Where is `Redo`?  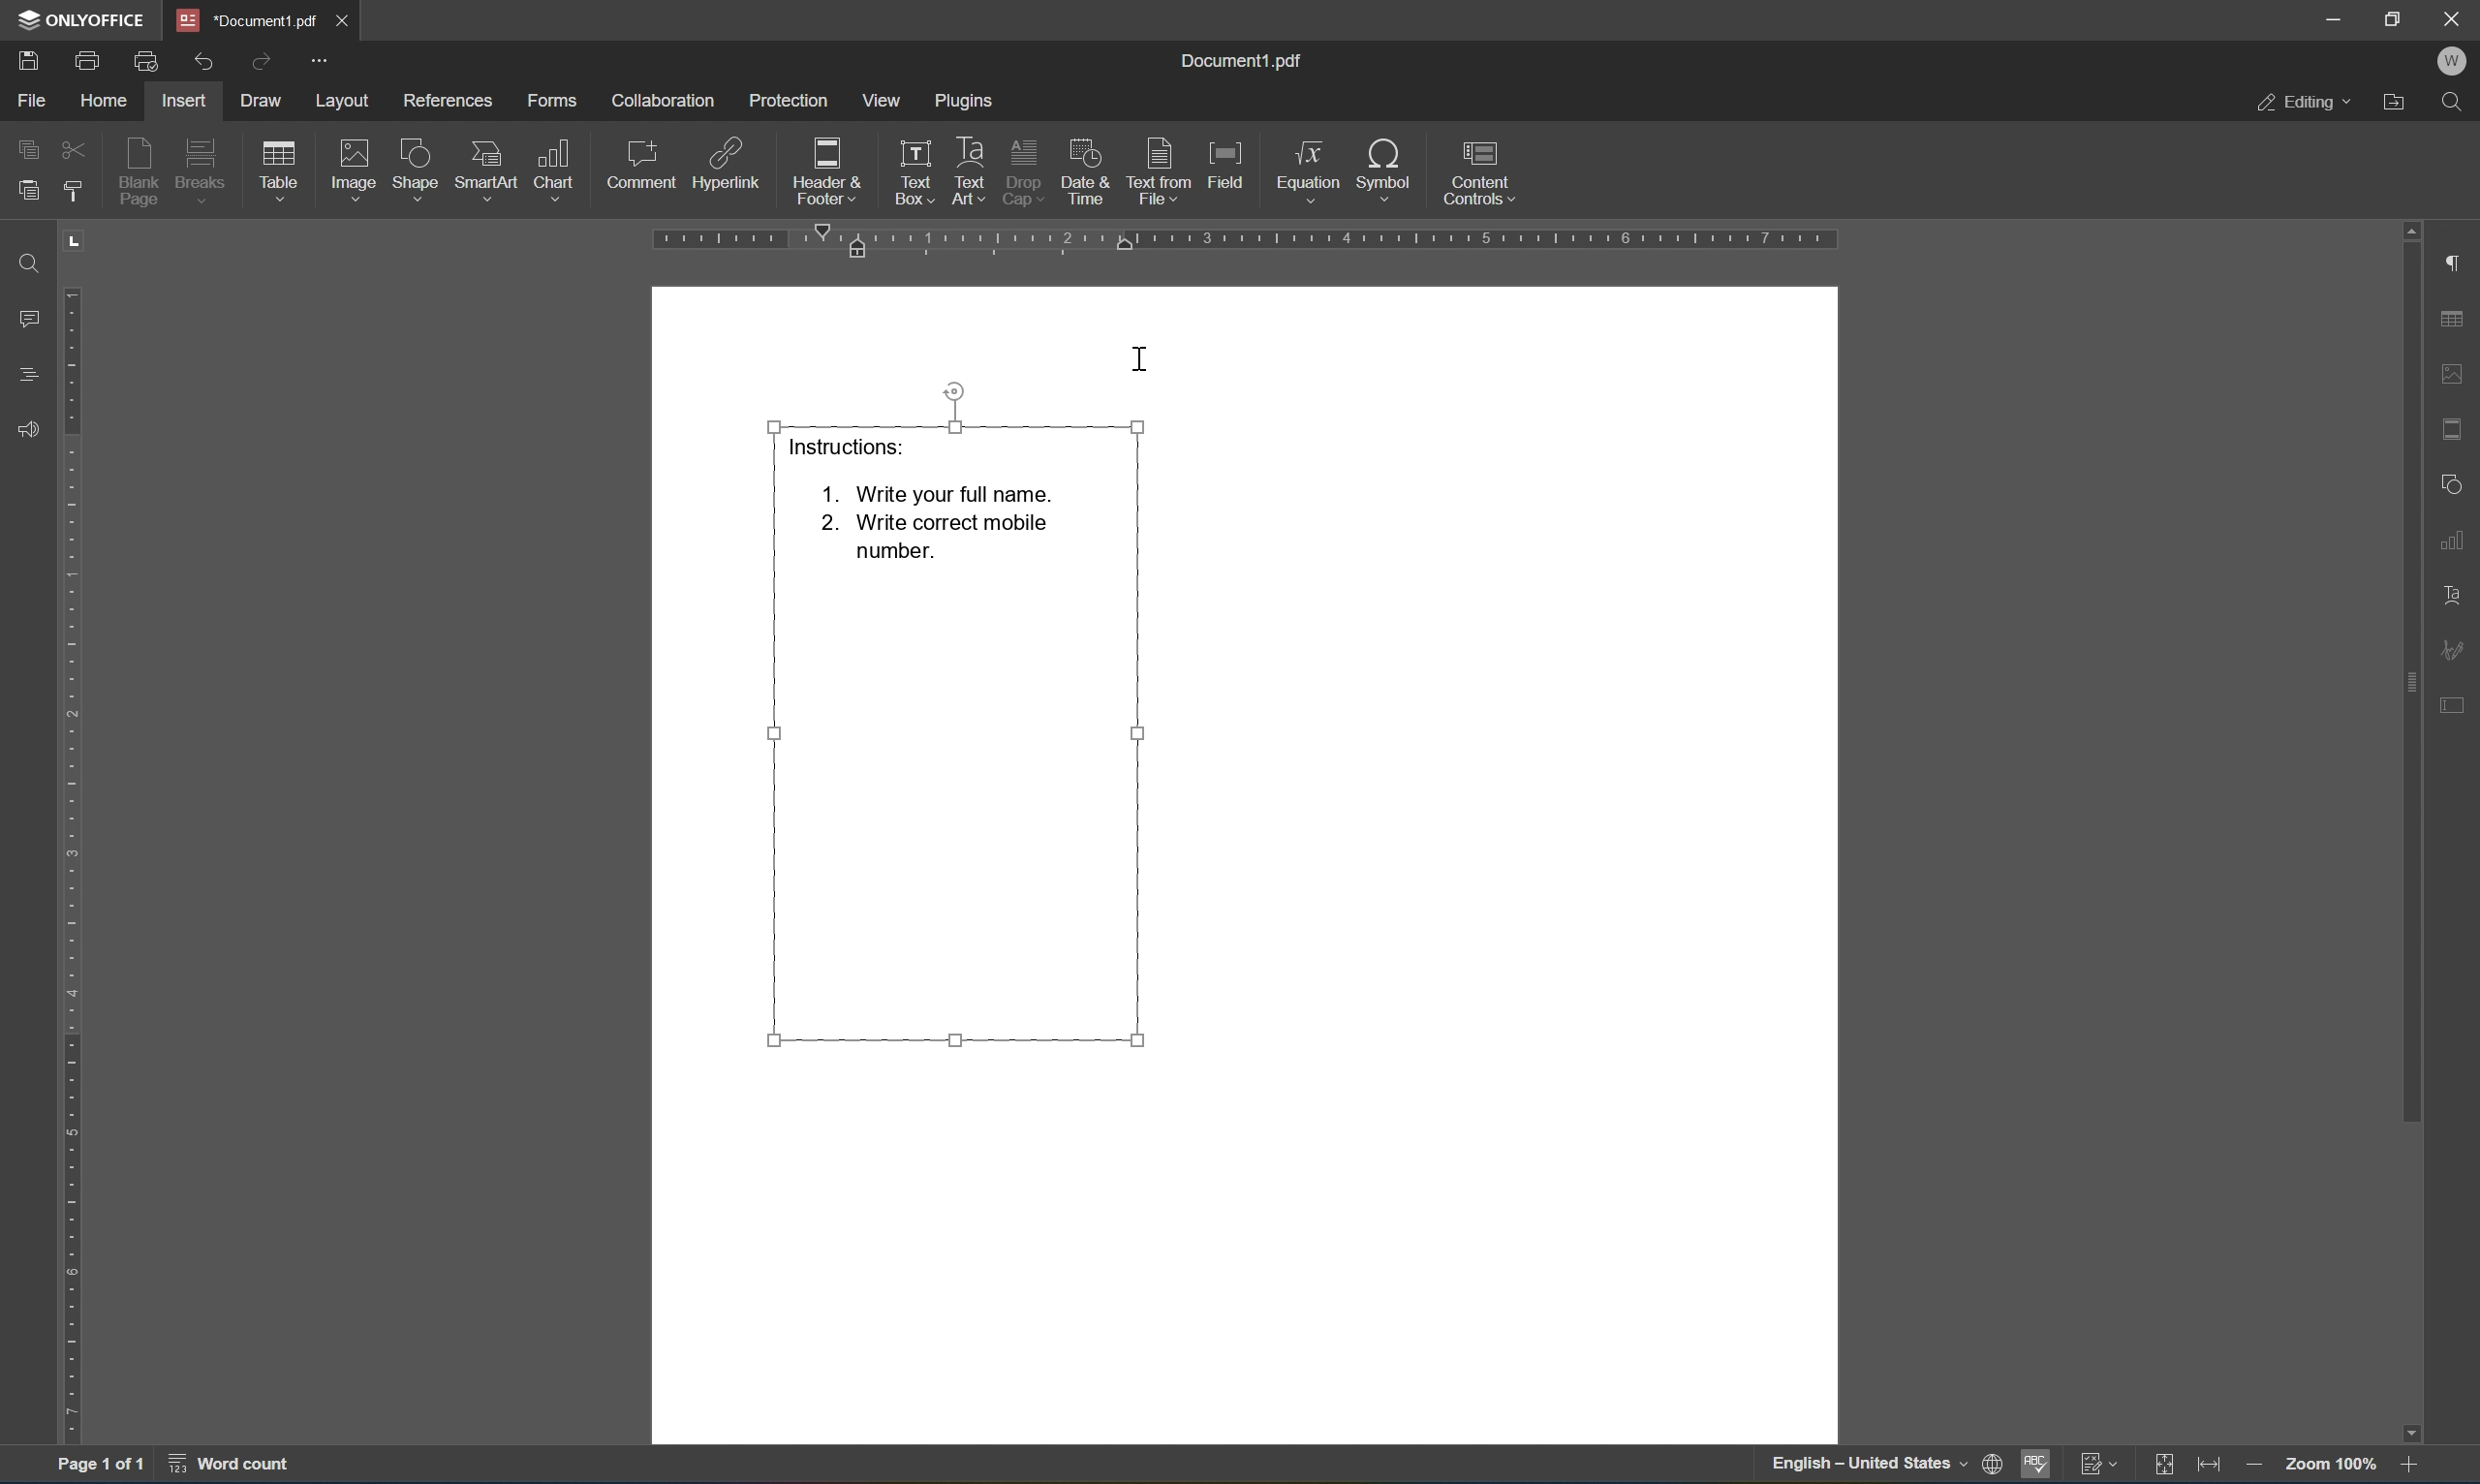 Redo is located at coordinates (257, 60).